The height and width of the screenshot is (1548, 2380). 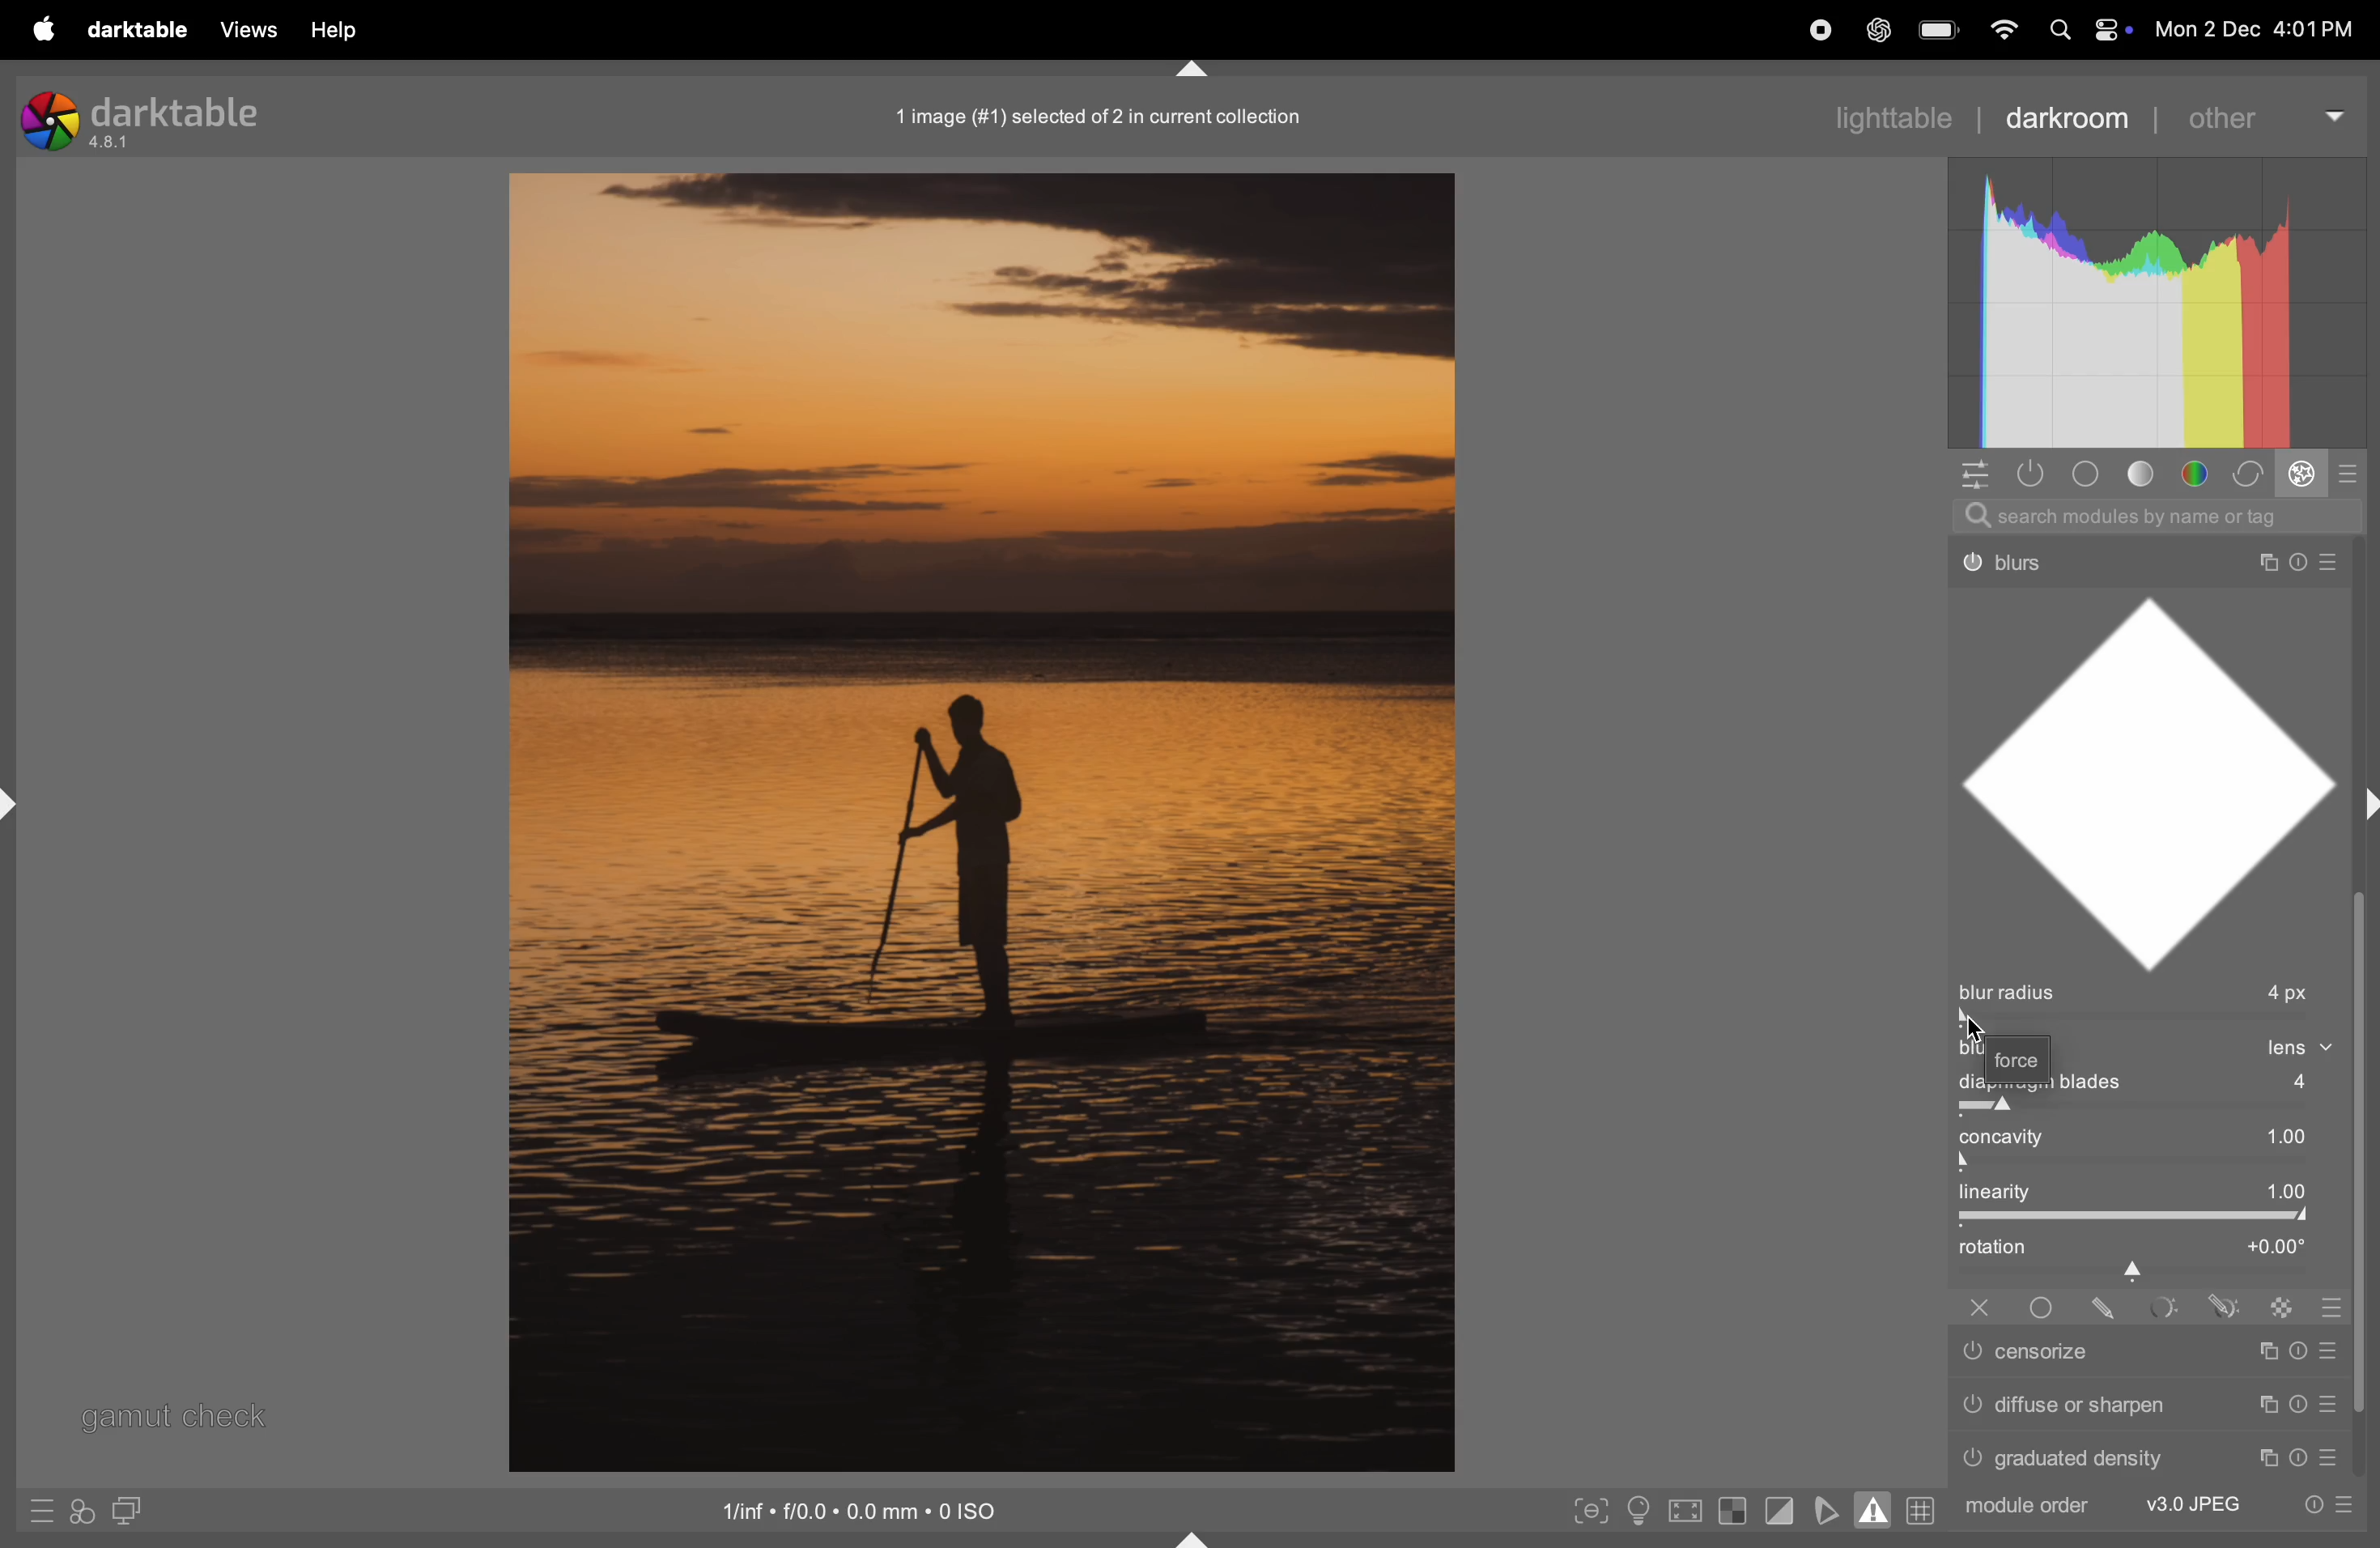 I want to click on , so click(x=2142, y=553).